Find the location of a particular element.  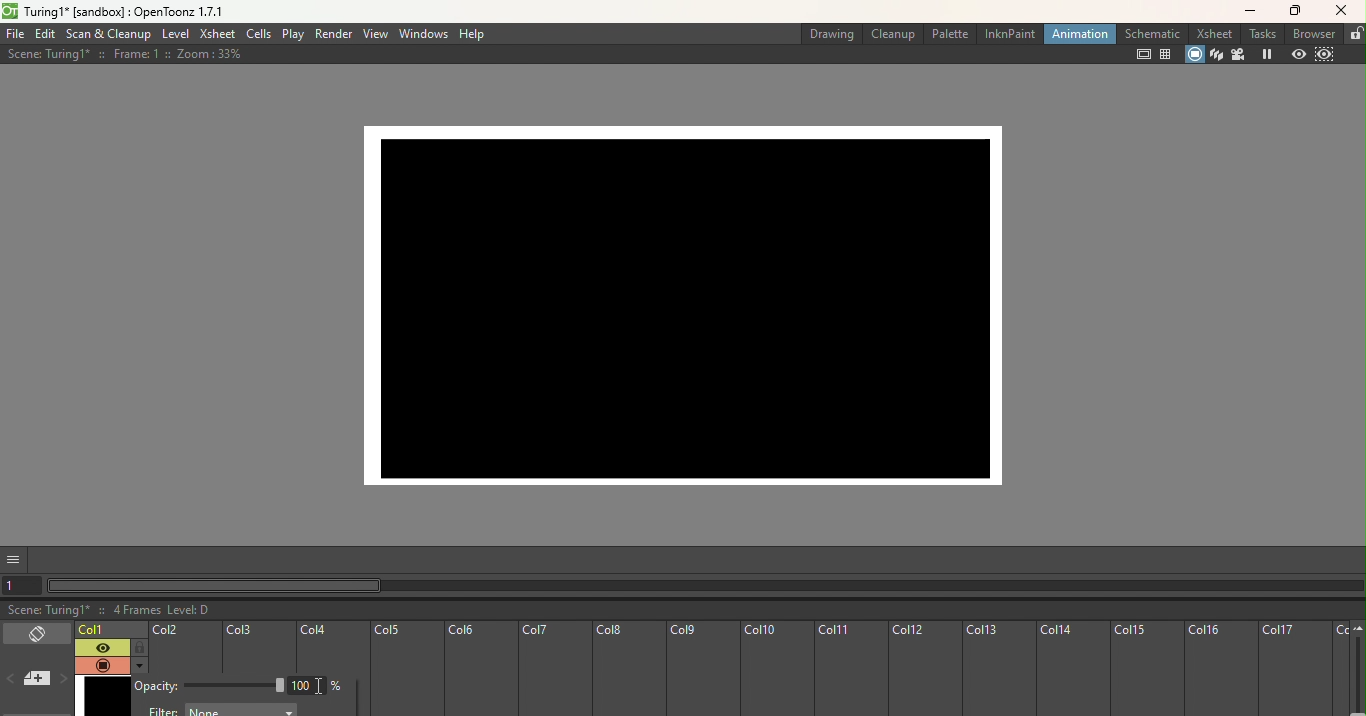

Turing1* [sandbox] : OpenToonz 1.7.1 is located at coordinates (127, 11).